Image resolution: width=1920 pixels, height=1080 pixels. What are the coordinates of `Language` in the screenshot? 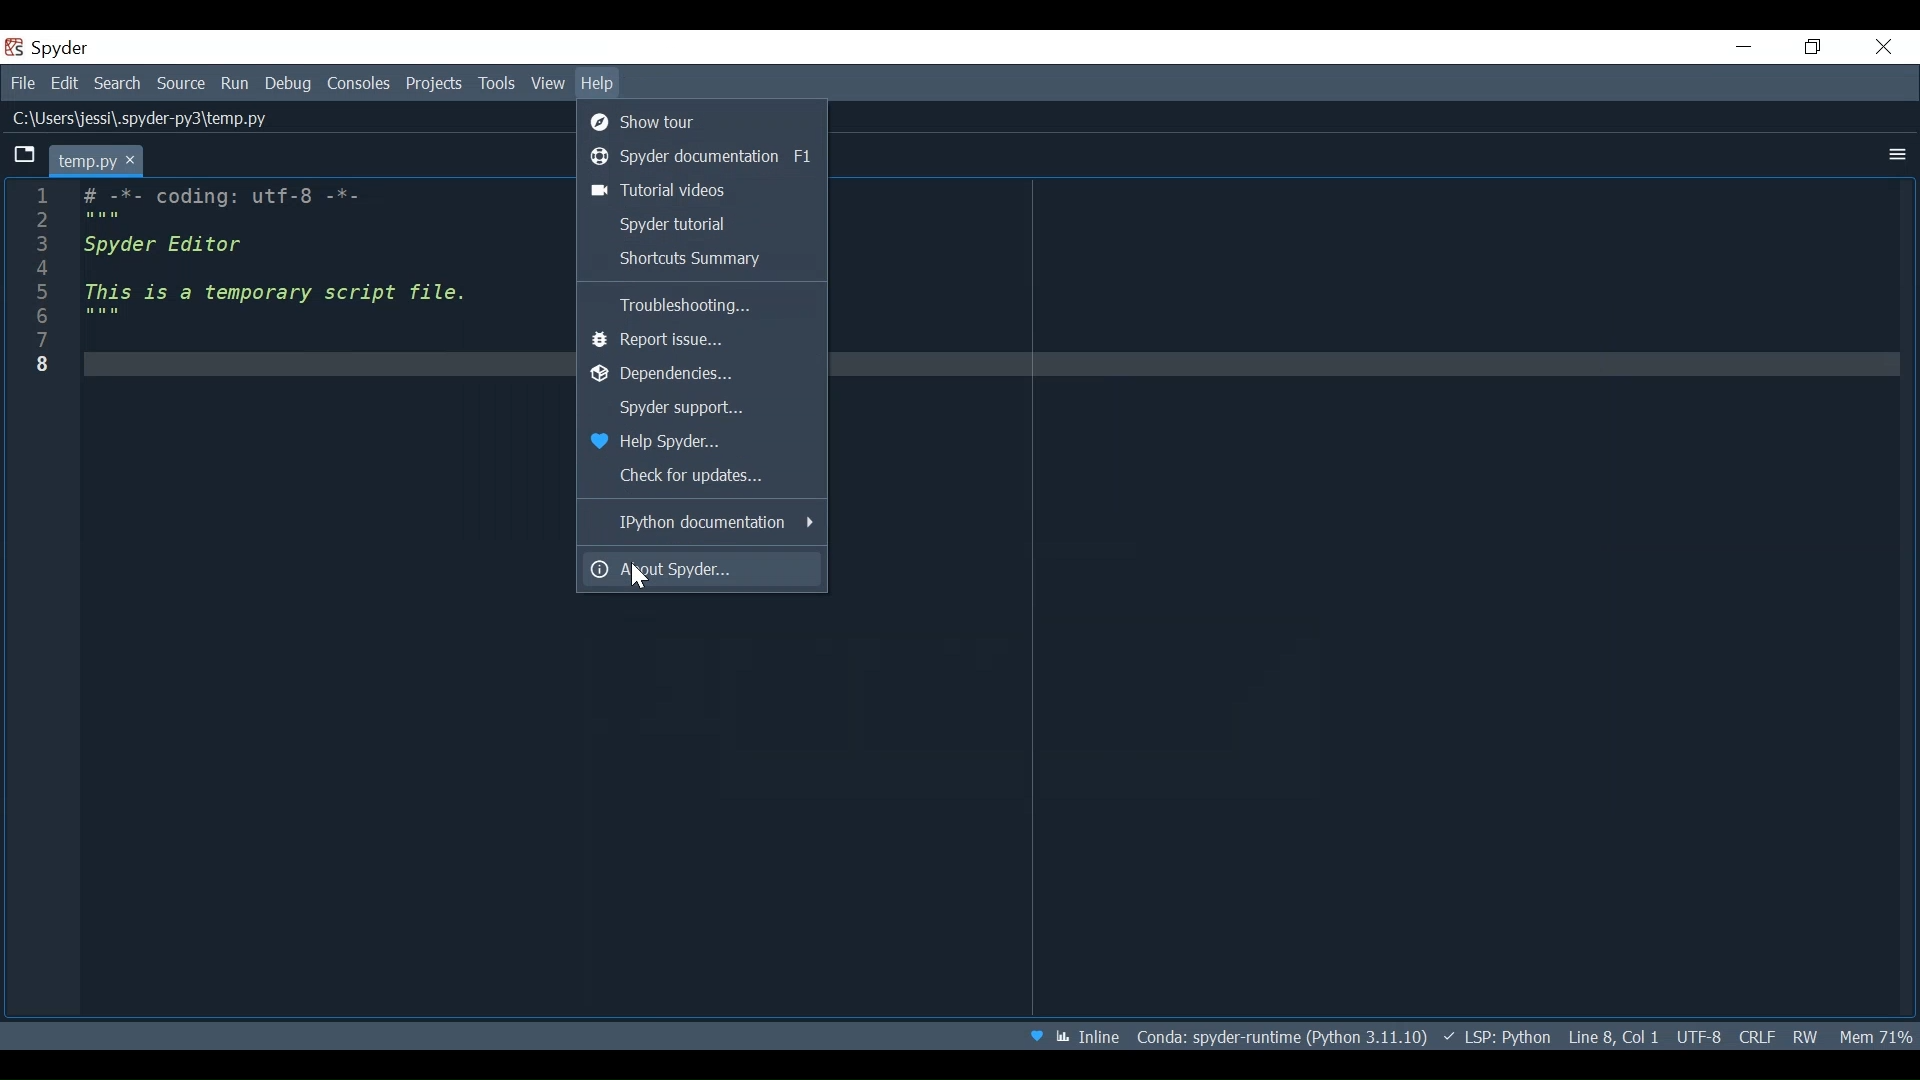 It's located at (1498, 1037).